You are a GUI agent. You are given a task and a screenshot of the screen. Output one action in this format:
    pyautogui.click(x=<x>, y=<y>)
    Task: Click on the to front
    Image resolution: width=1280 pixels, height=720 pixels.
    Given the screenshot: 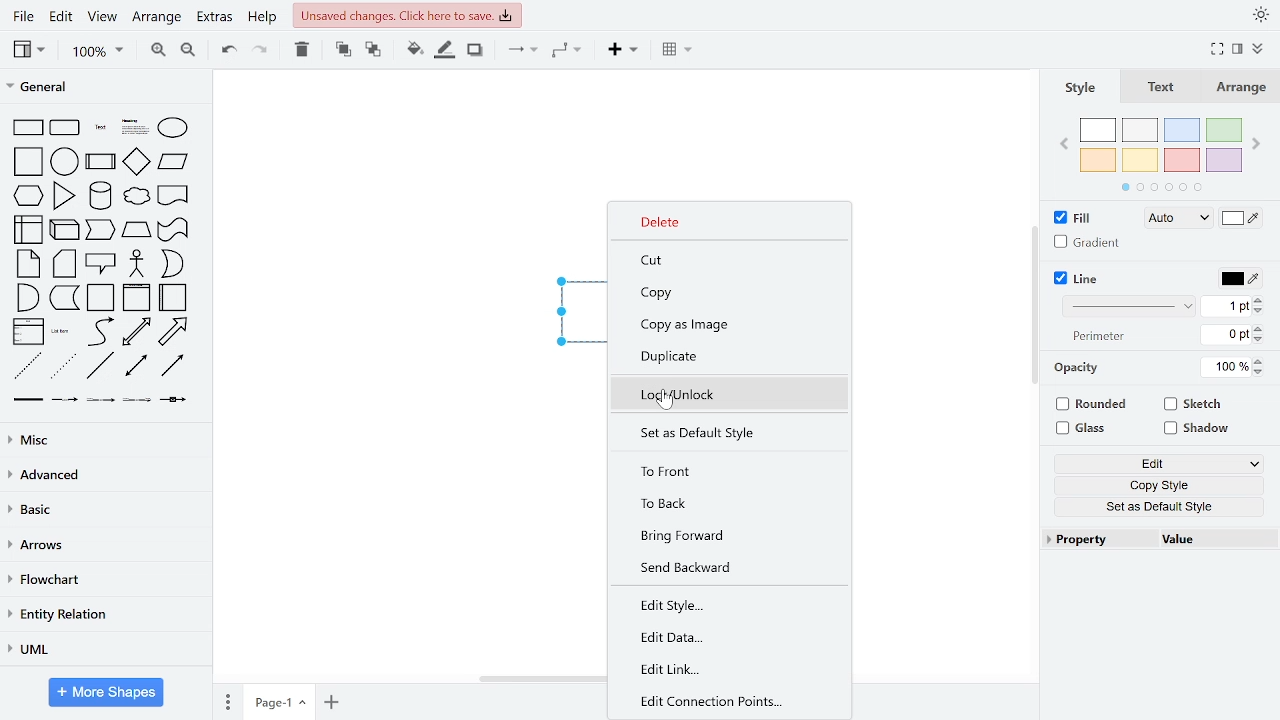 What is the action you would take?
    pyautogui.click(x=722, y=470)
    